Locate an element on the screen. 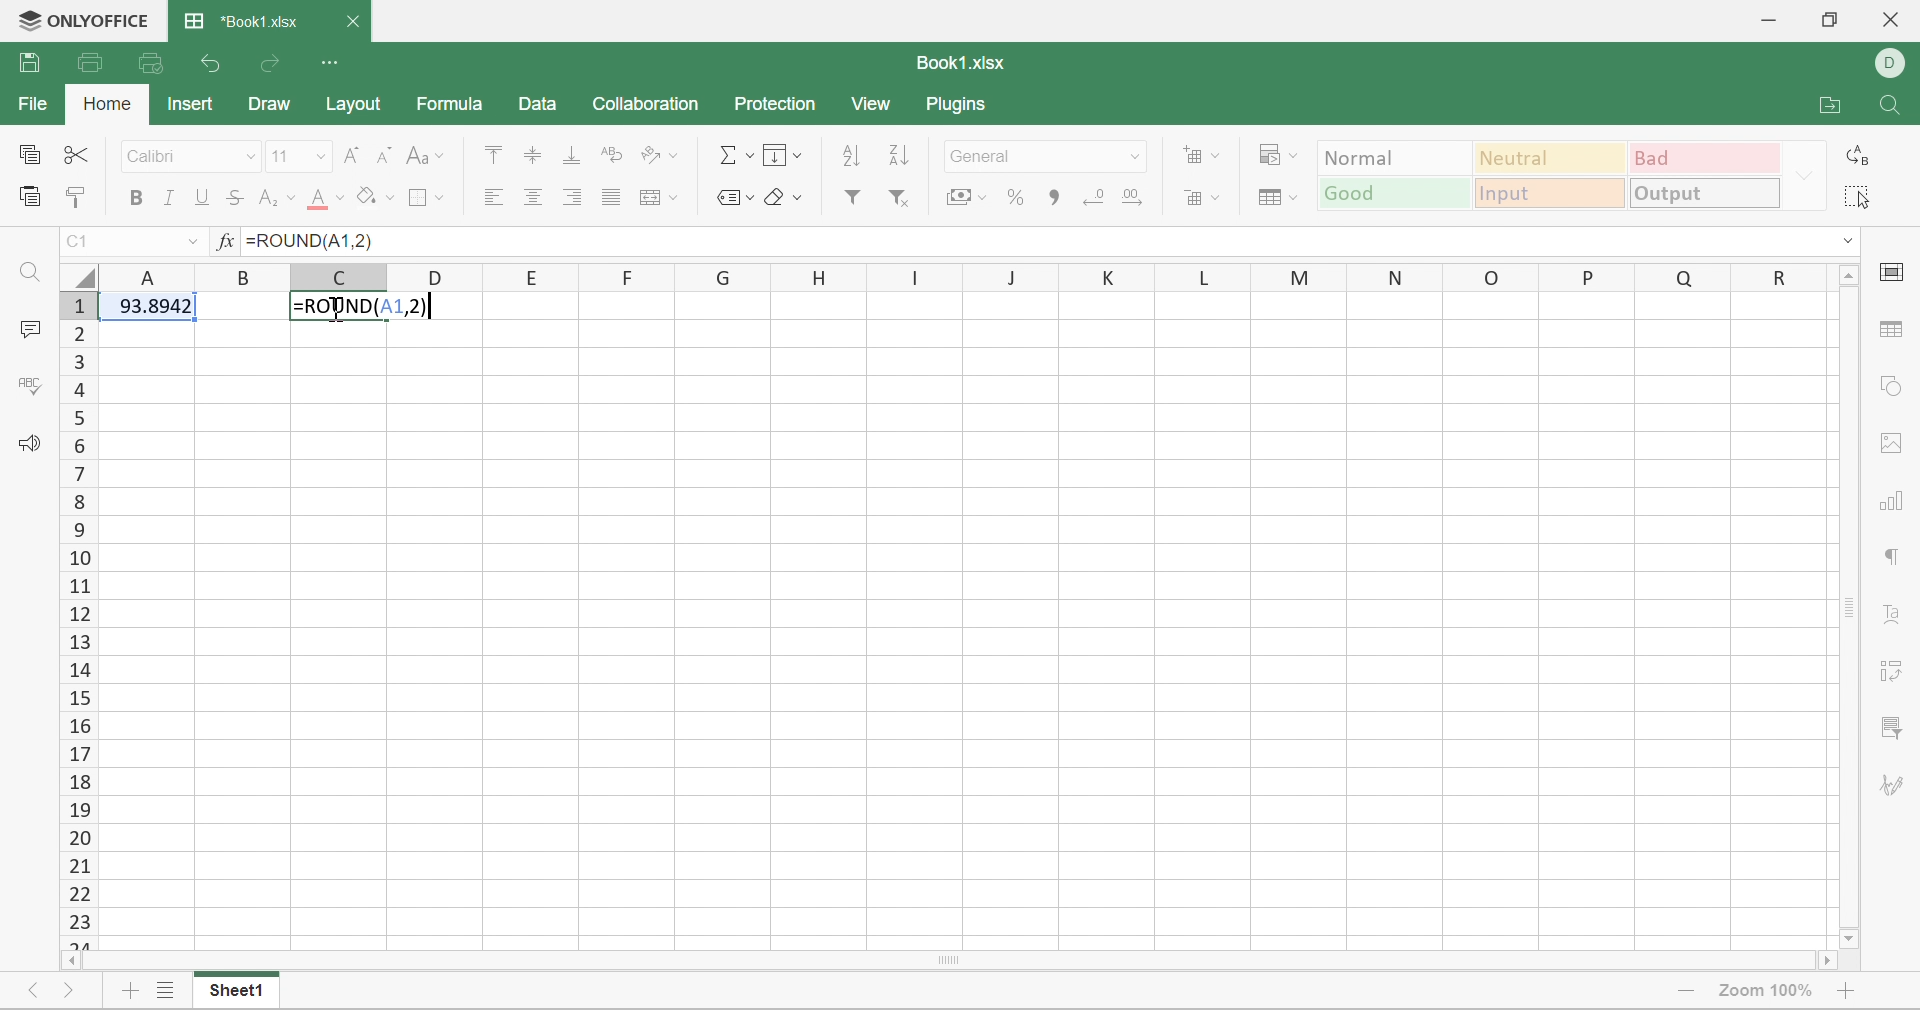  Find is located at coordinates (1883, 106).